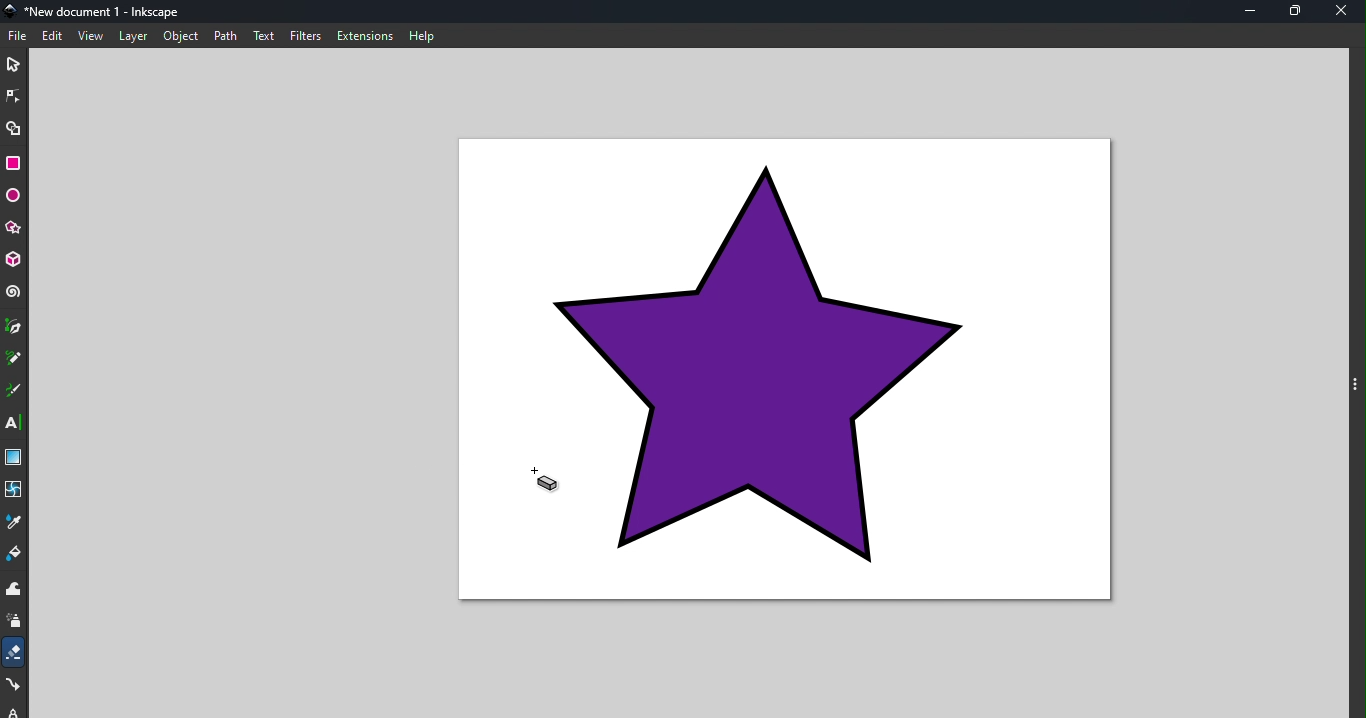 The image size is (1366, 718). Describe the element at coordinates (13, 590) in the screenshot. I see `tweak tool` at that location.